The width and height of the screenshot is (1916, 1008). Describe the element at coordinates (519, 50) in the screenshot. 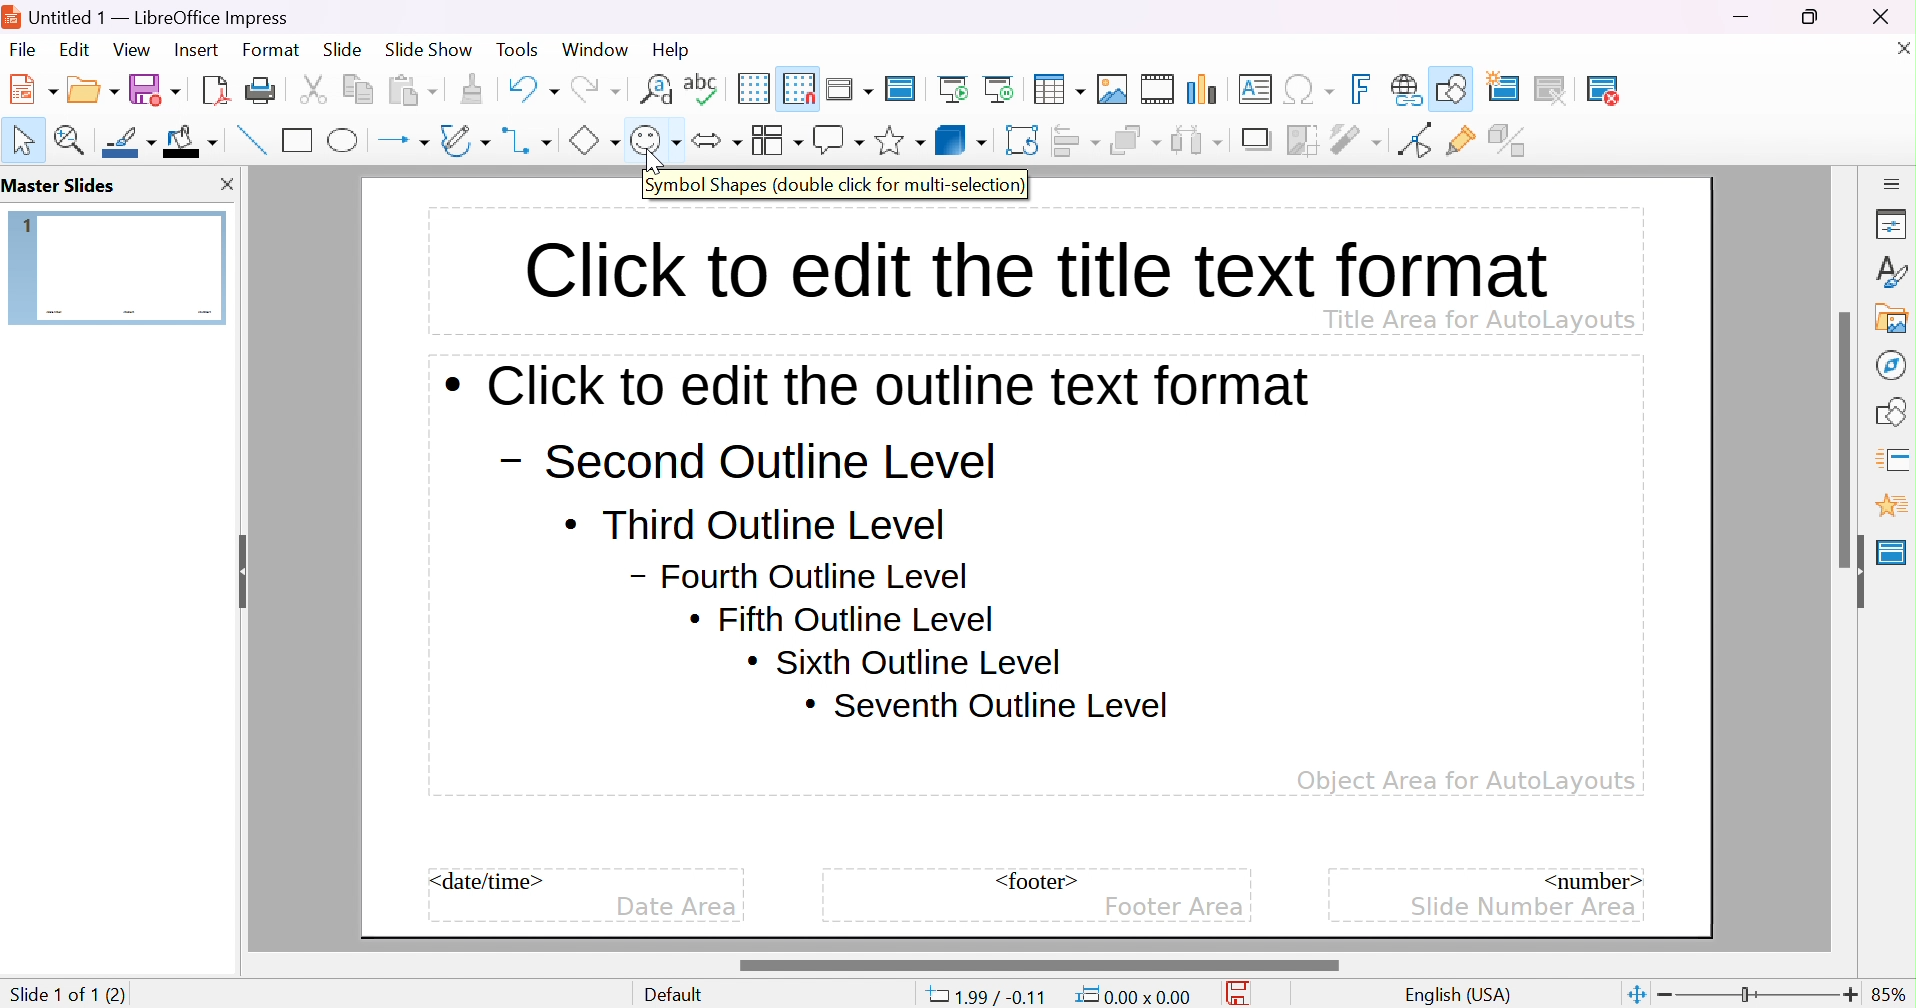

I see `tools` at that location.